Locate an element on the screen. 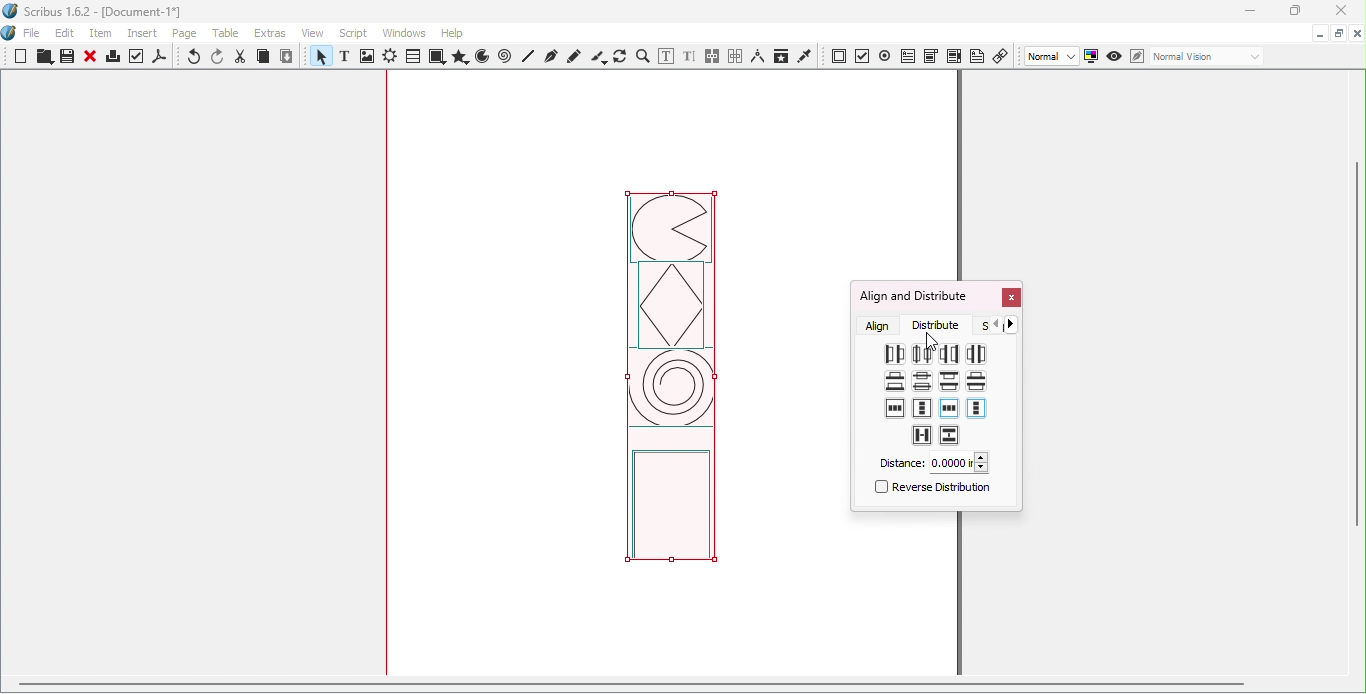  Help is located at coordinates (452, 33).